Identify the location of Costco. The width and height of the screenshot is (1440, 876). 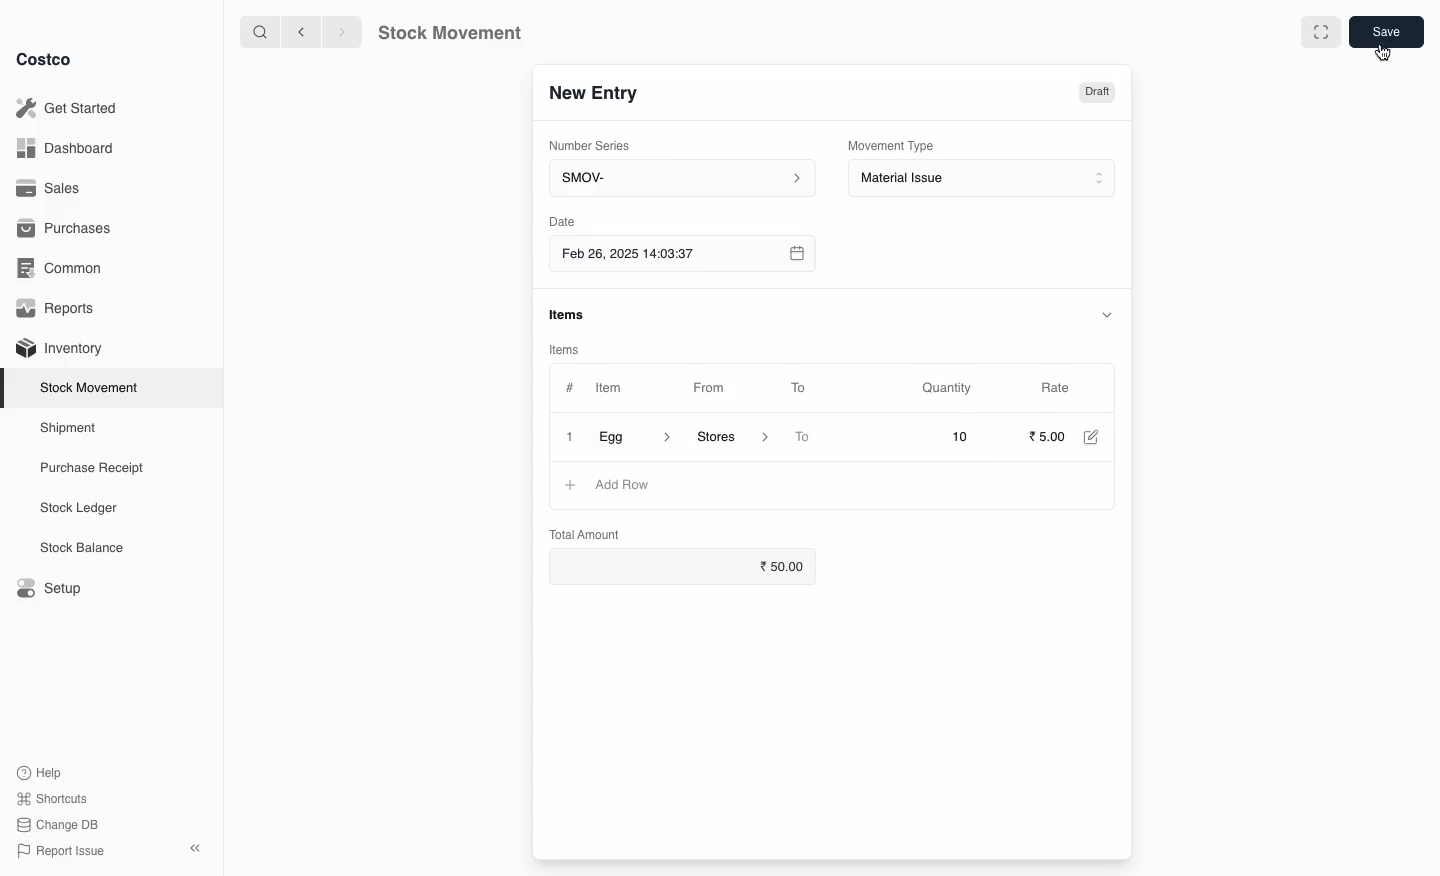
(45, 60).